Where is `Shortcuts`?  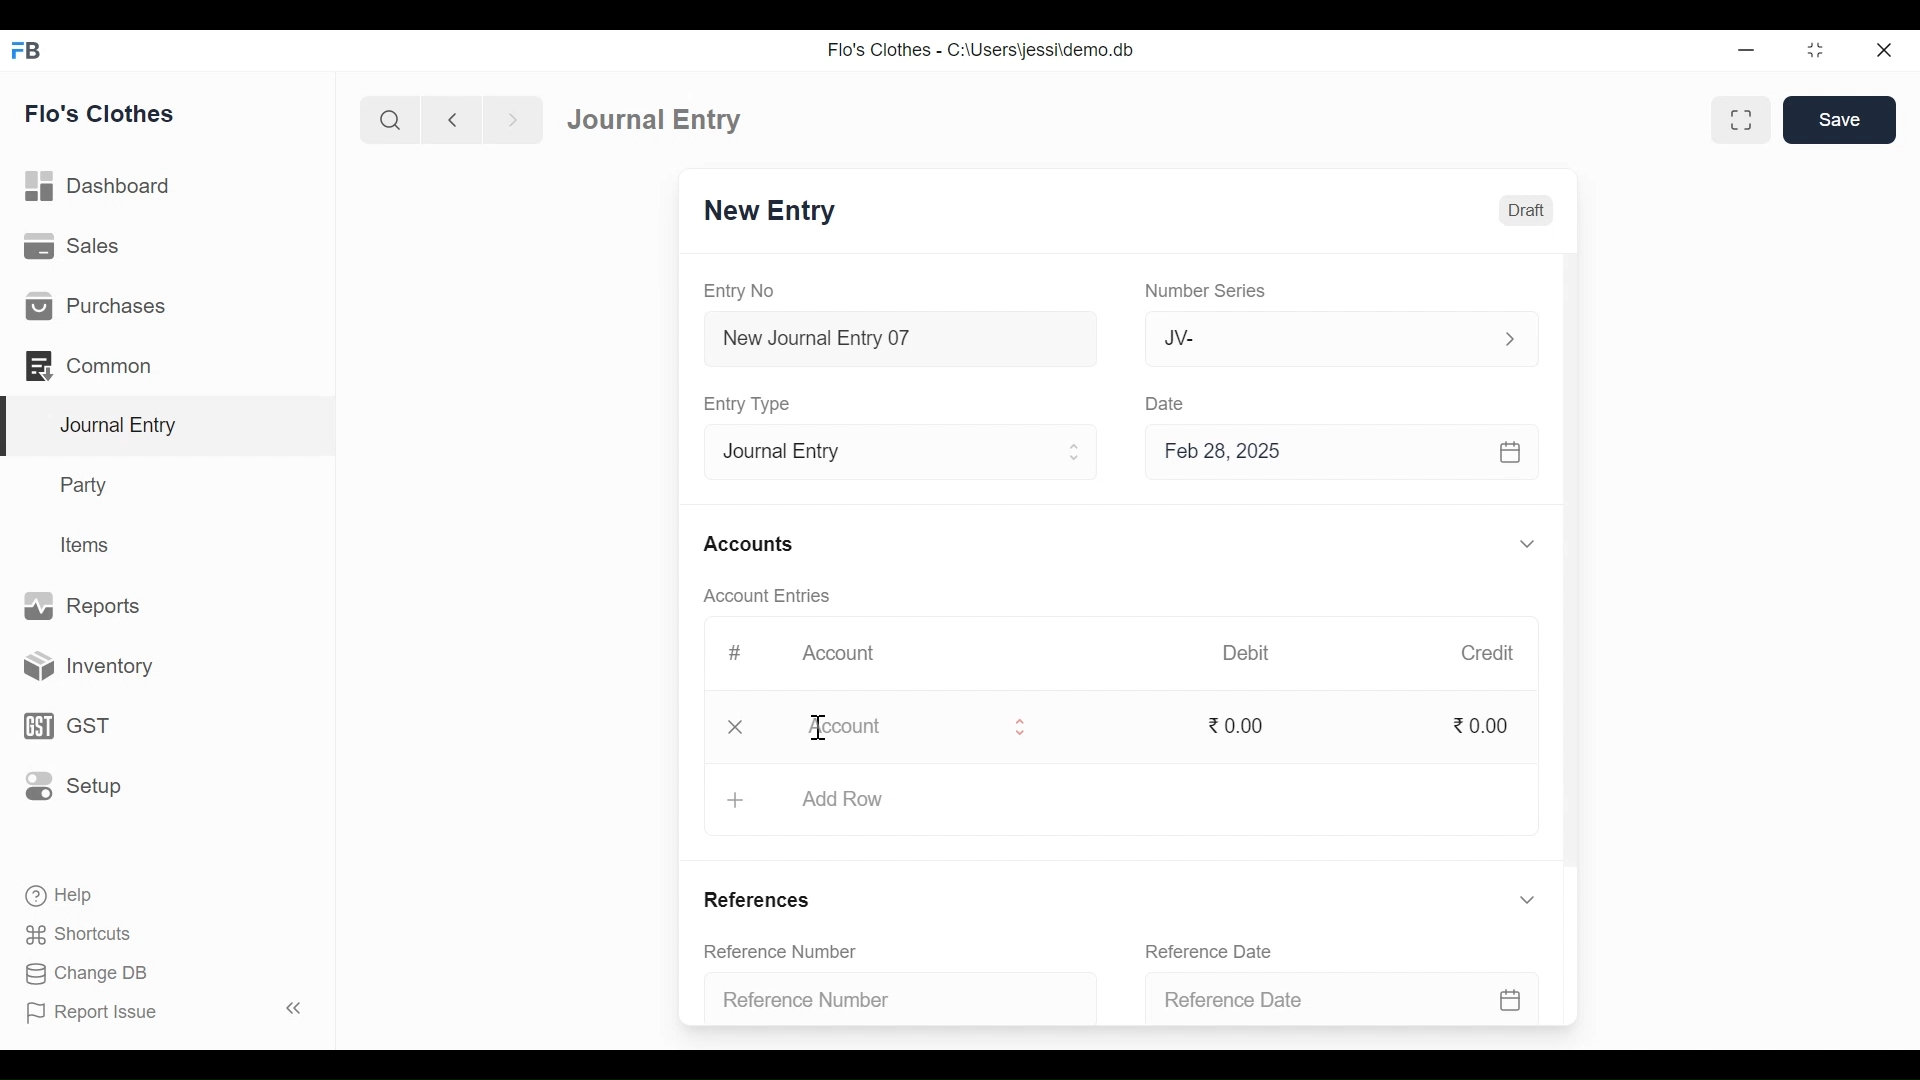
Shortcuts is located at coordinates (90, 931).